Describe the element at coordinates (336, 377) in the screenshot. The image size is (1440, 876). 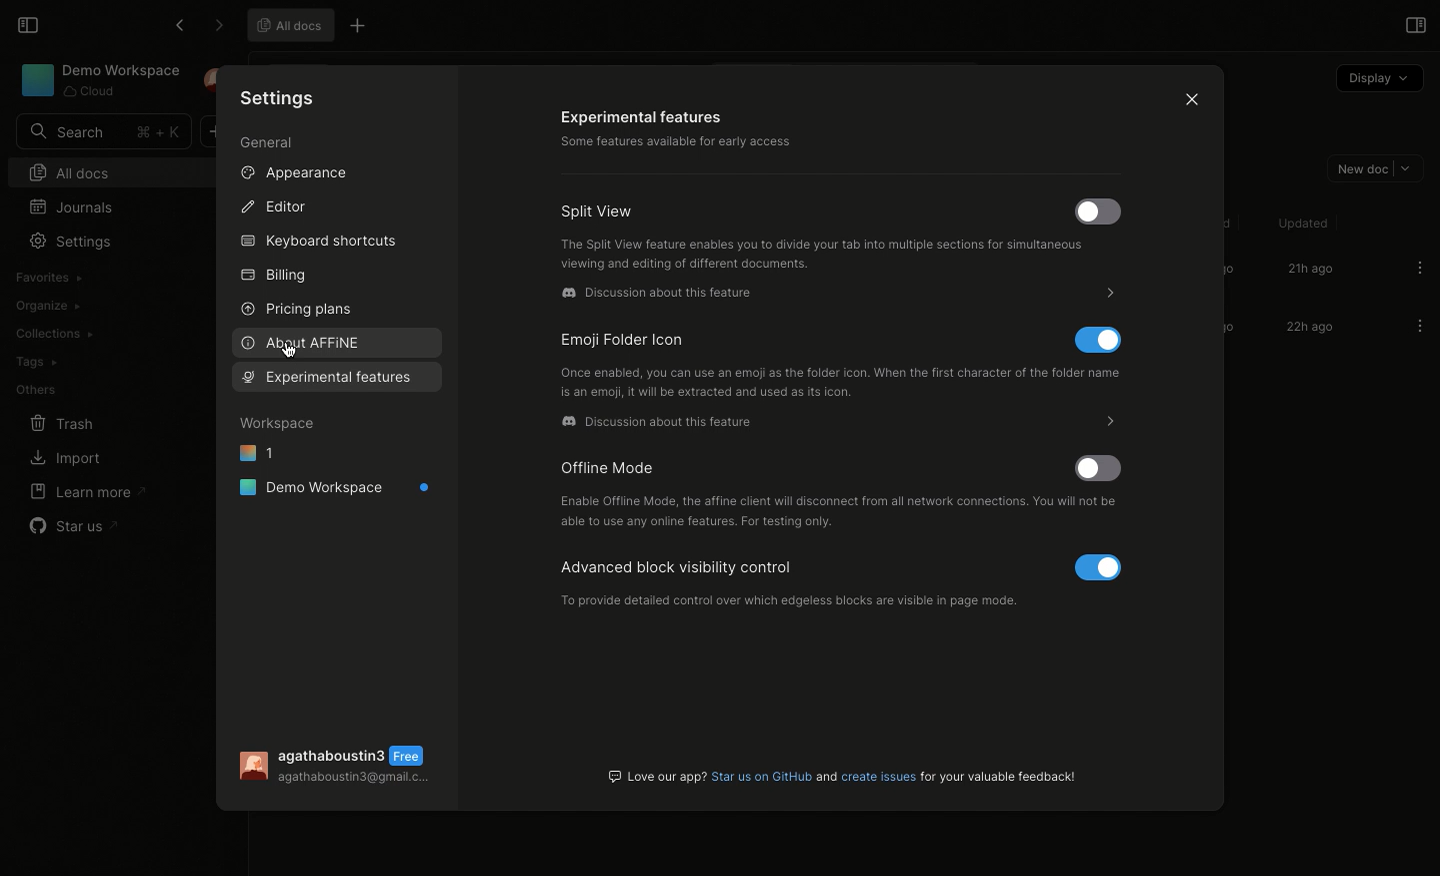
I see `Selecting features` at that location.